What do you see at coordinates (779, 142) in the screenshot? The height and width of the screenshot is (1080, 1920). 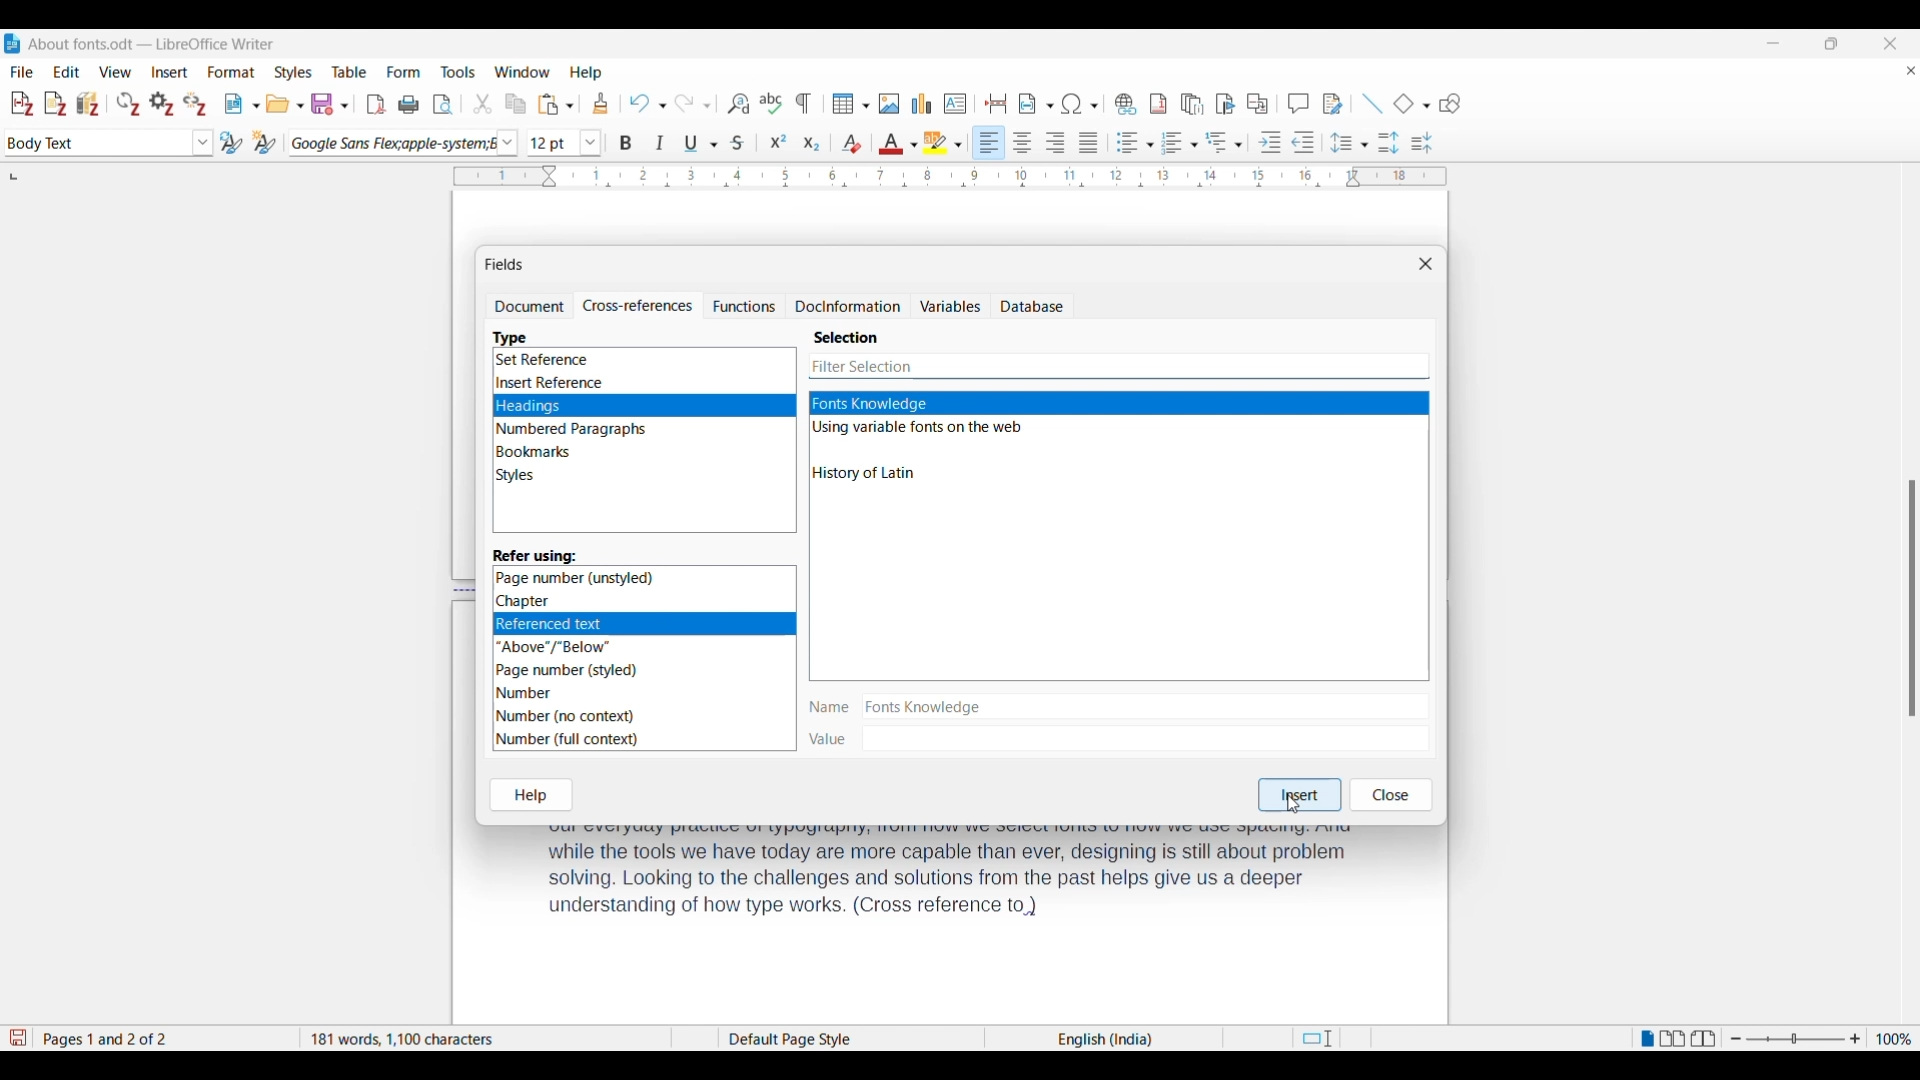 I see `Superscript` at bounding box center [779, 142].